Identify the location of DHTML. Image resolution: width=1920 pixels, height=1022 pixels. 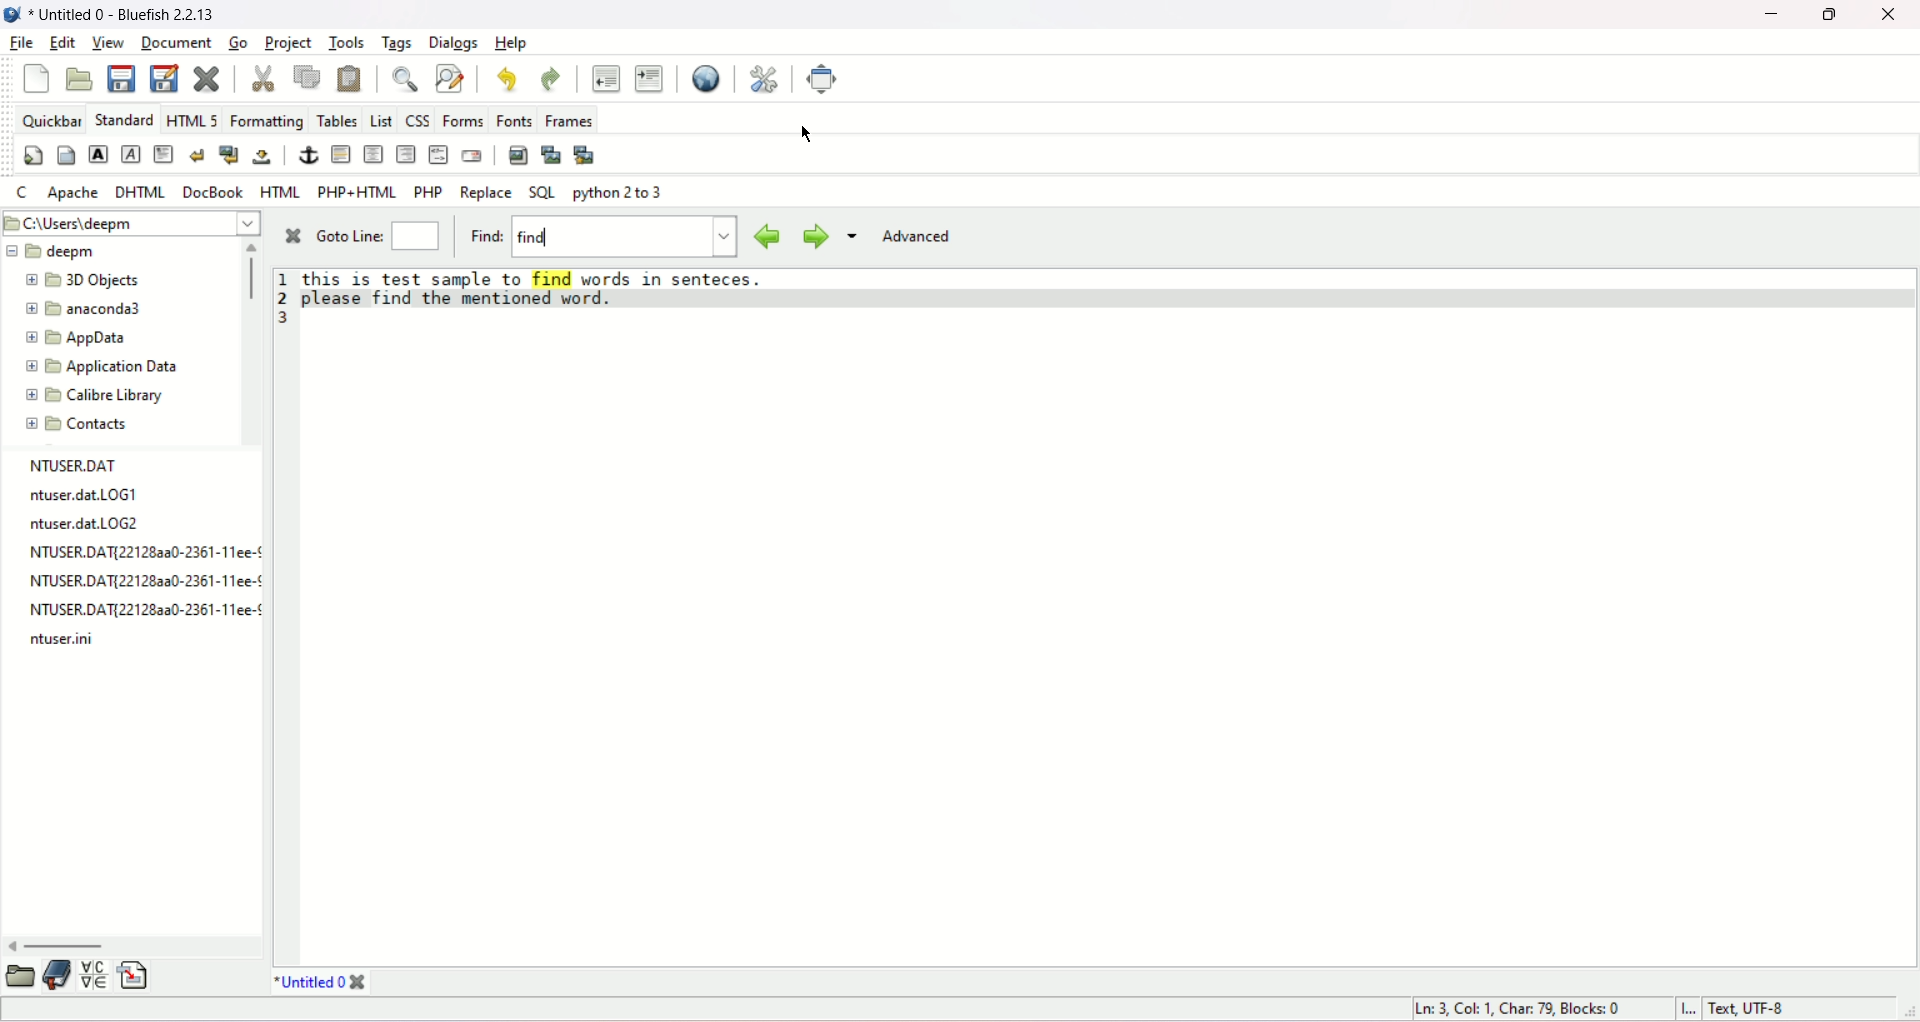
(139, 193).